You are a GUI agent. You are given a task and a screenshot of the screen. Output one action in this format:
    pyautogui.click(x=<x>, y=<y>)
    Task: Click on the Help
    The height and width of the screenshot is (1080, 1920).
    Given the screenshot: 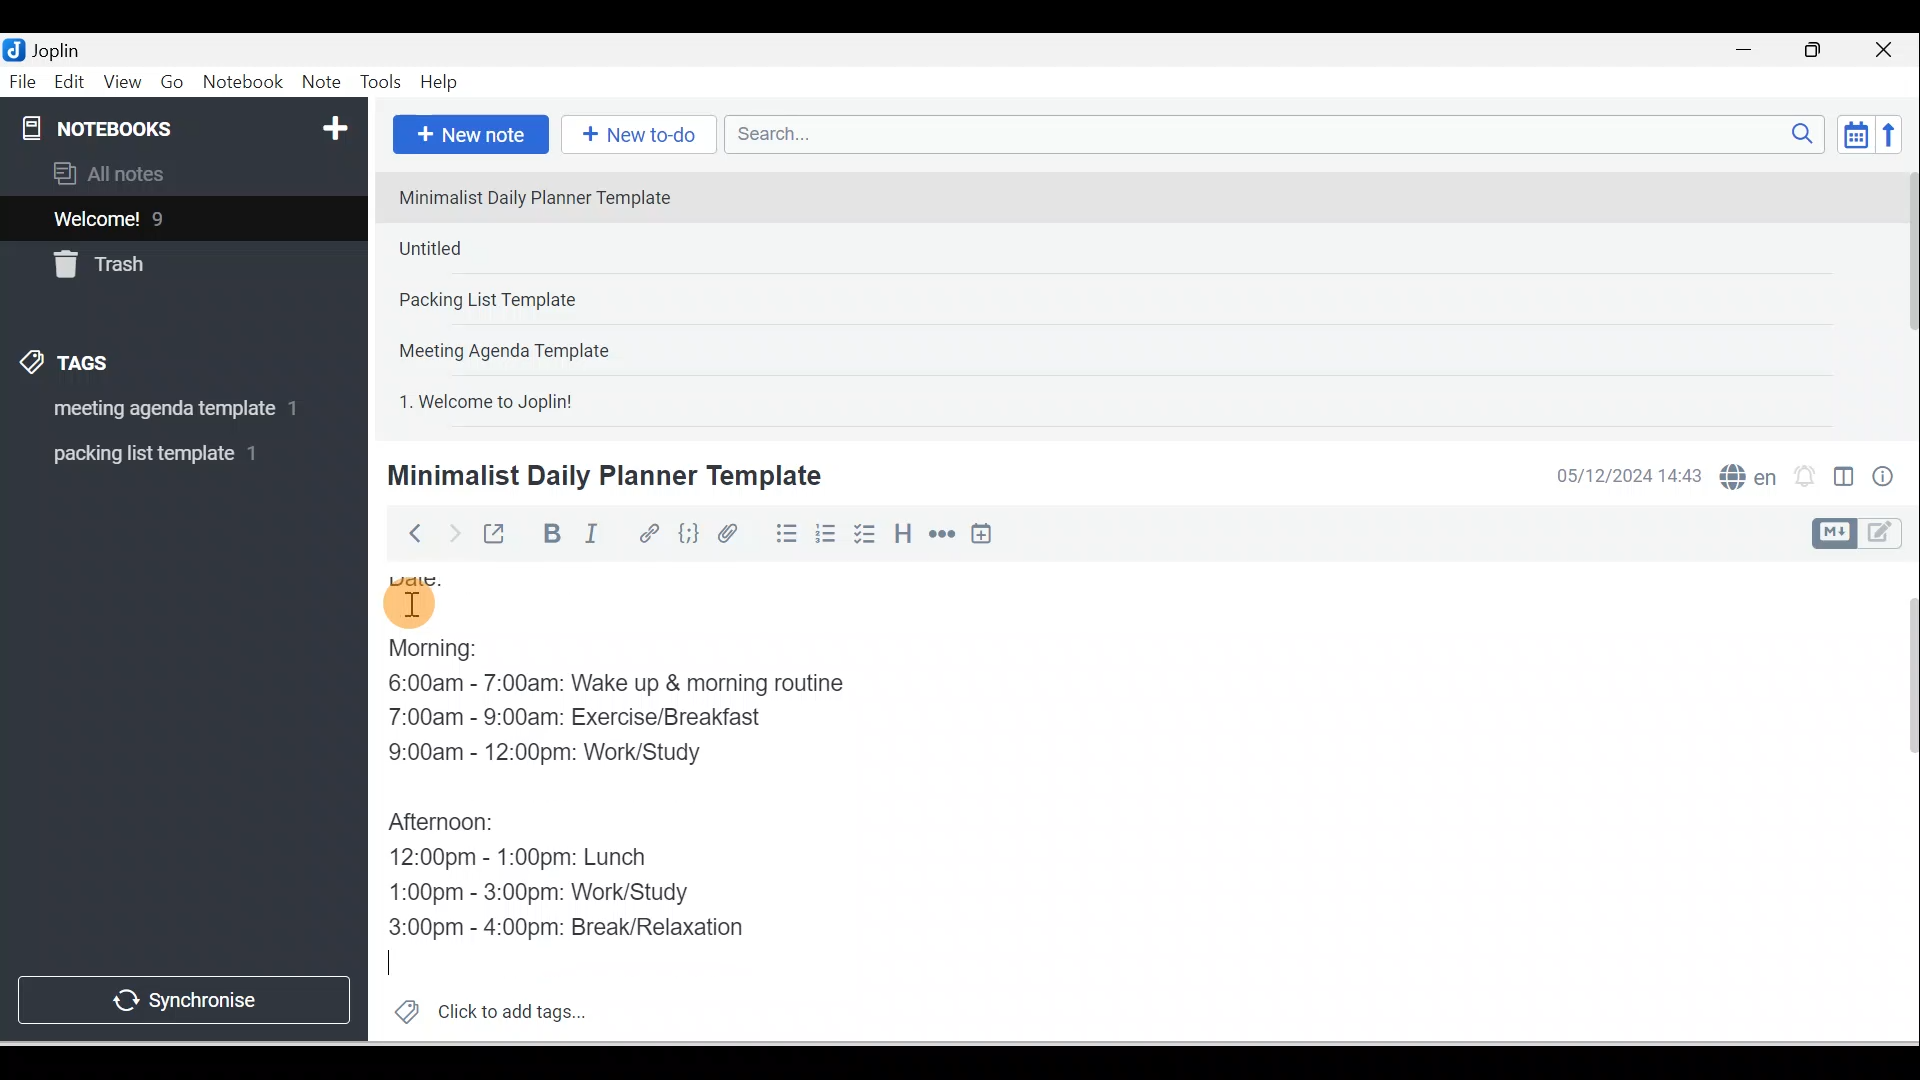 What is the action you would take?
    pyautogui.click(x=440, y=83)
    